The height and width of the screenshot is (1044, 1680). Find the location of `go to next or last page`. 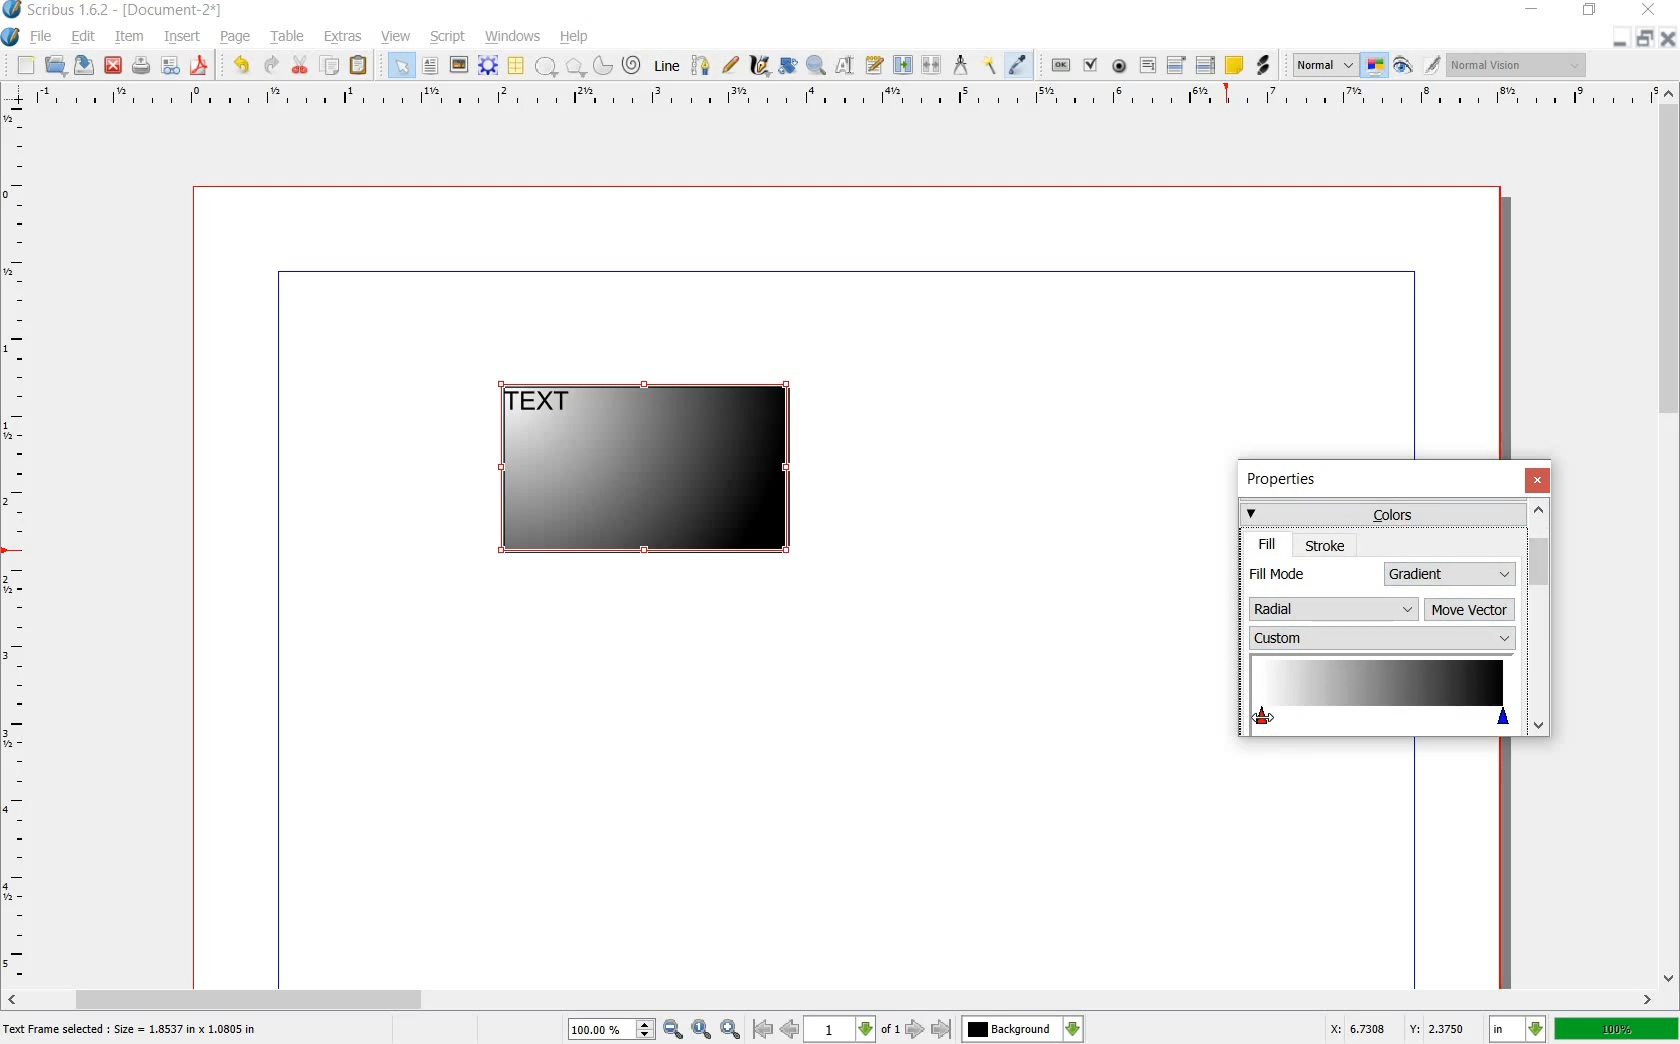

go to next or last page is located at coordinates (927, 1030).